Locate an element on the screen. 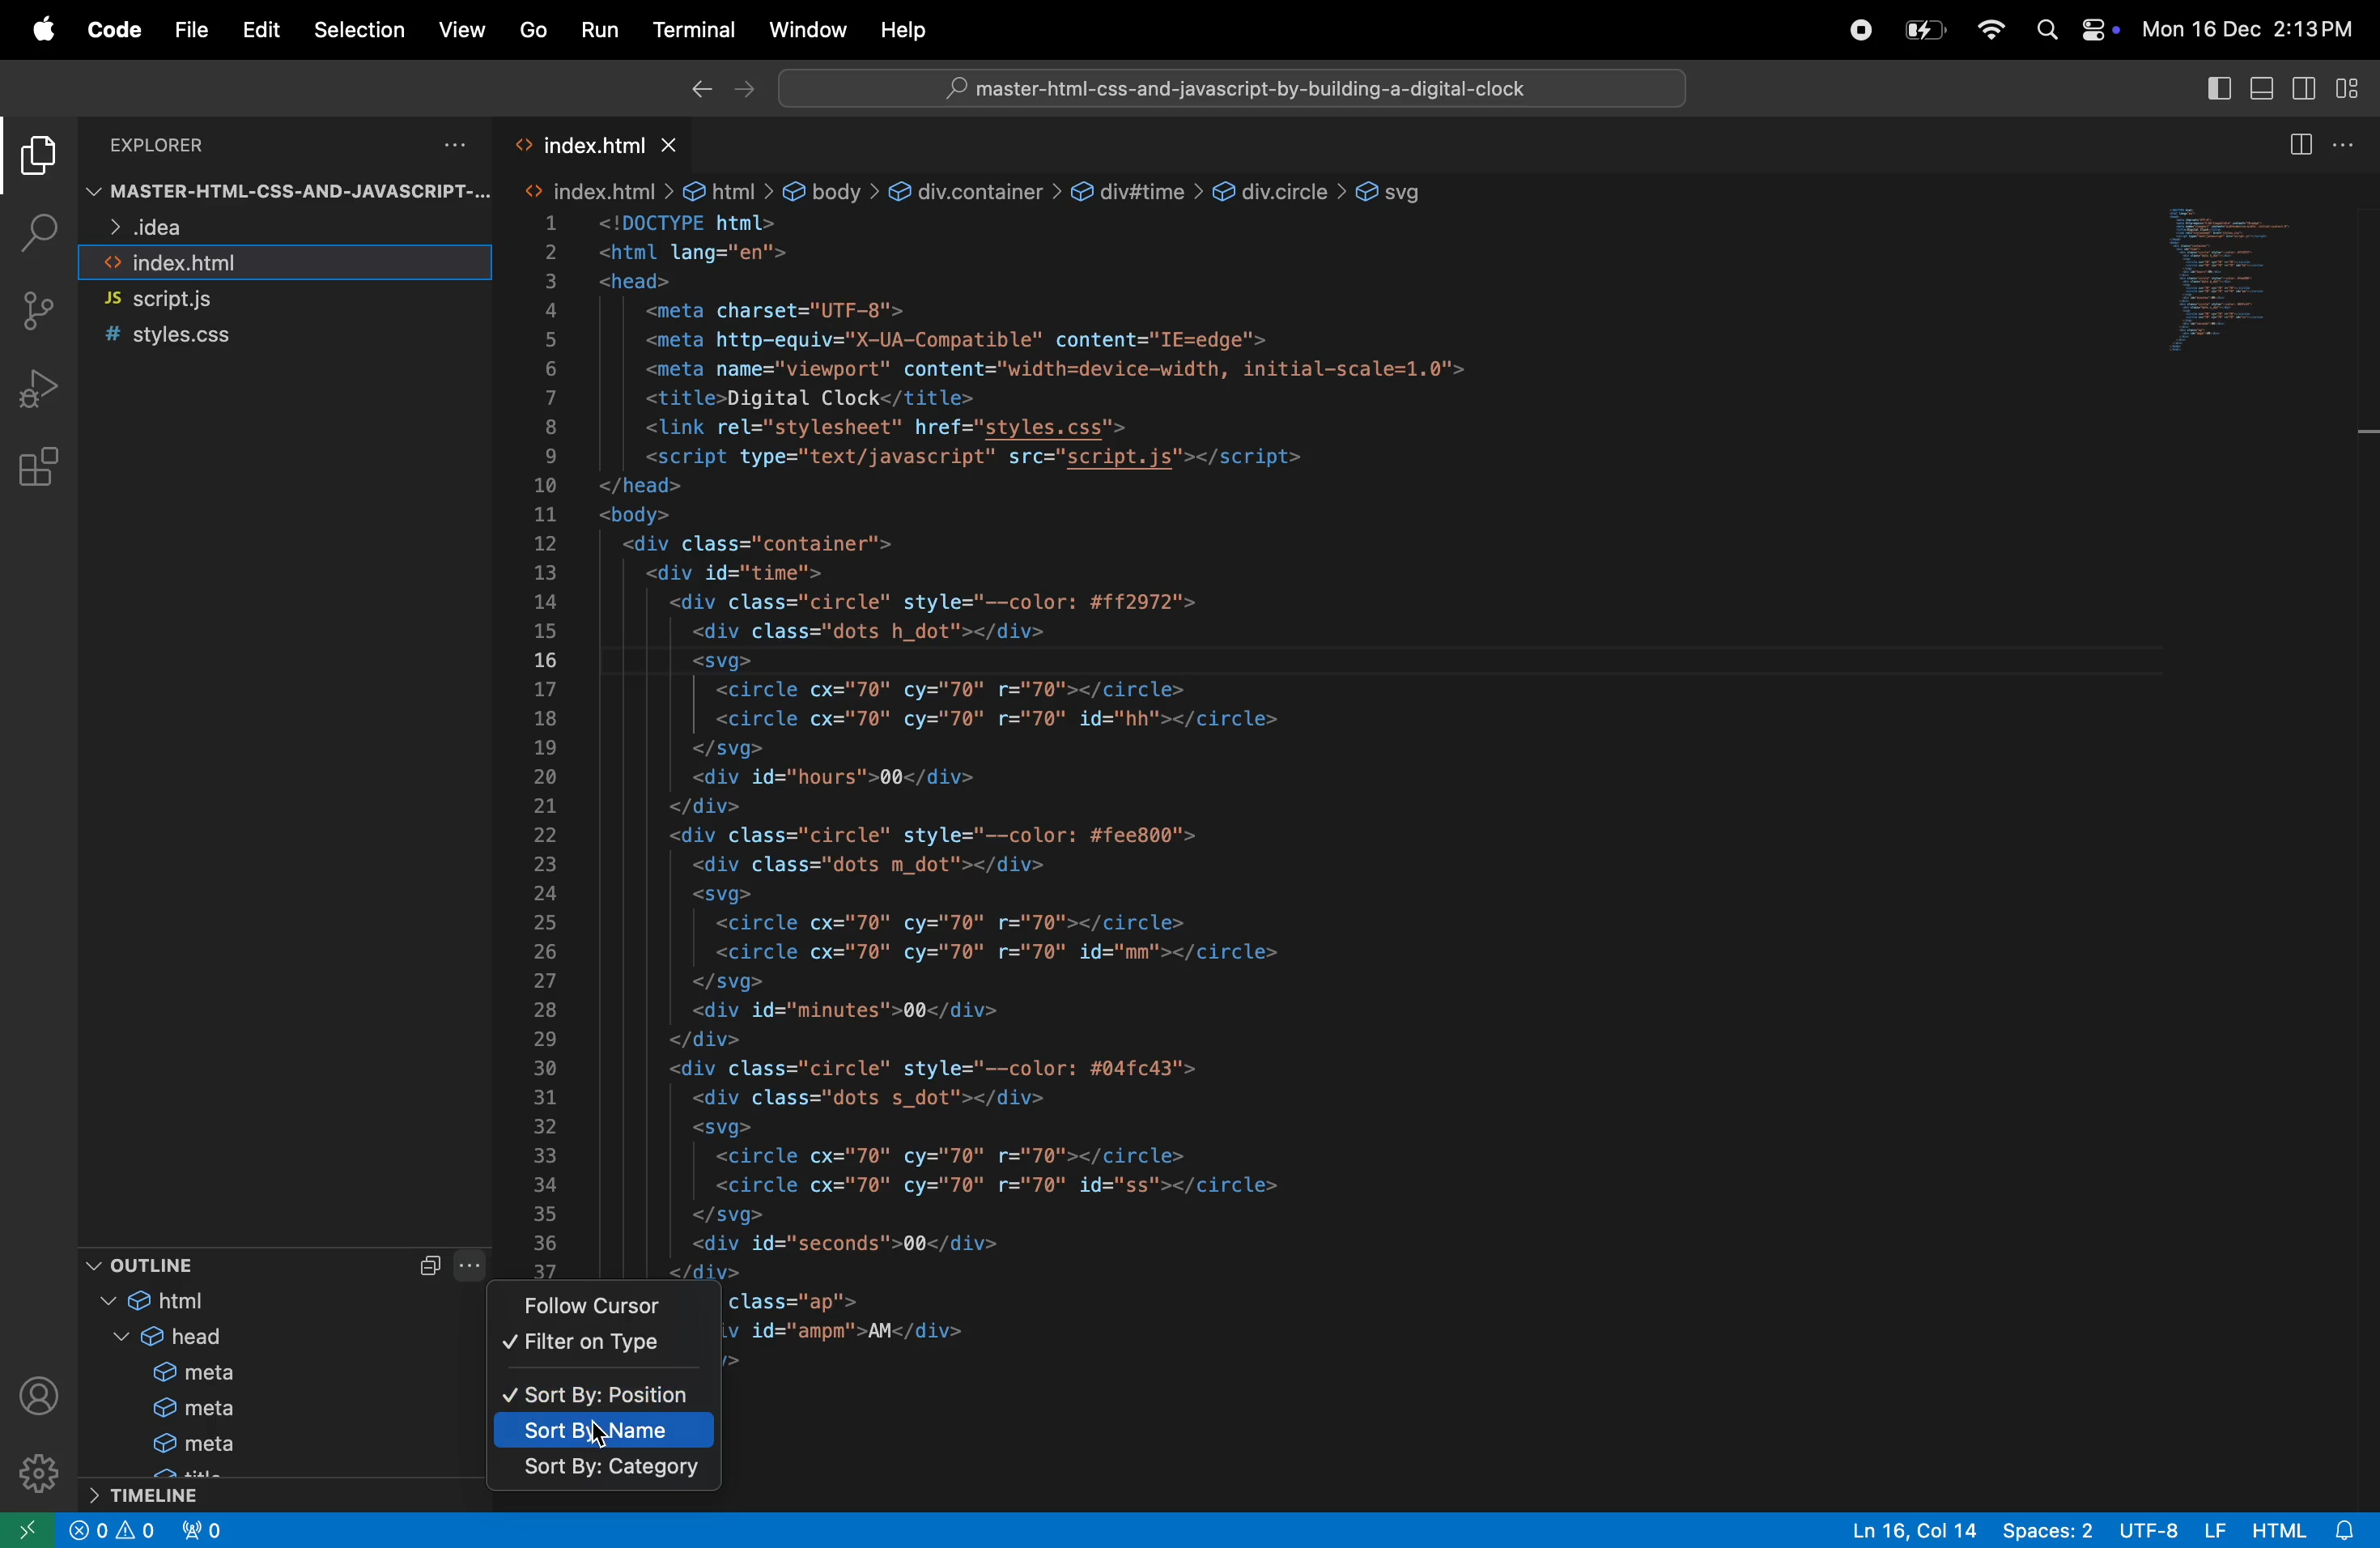 Image resolution: width=2380 pixels, height=1548 pixels. code is located at coordinates (109, 31).